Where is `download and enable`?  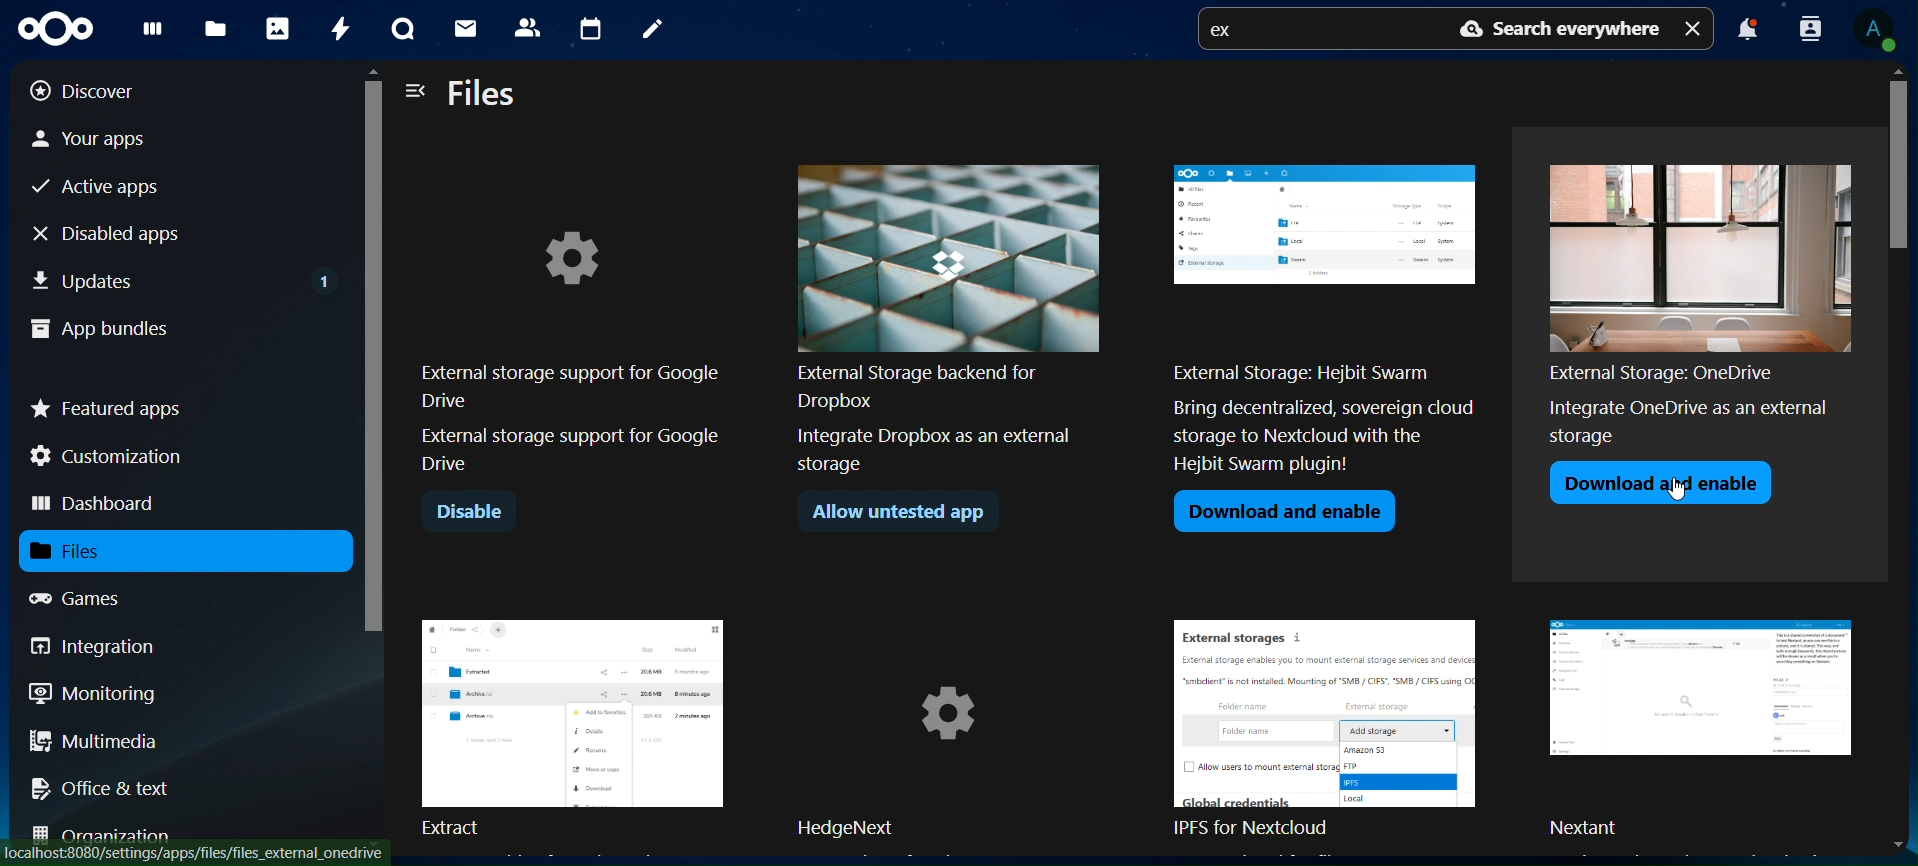
download and enable is located at coordinates (1660, 481).